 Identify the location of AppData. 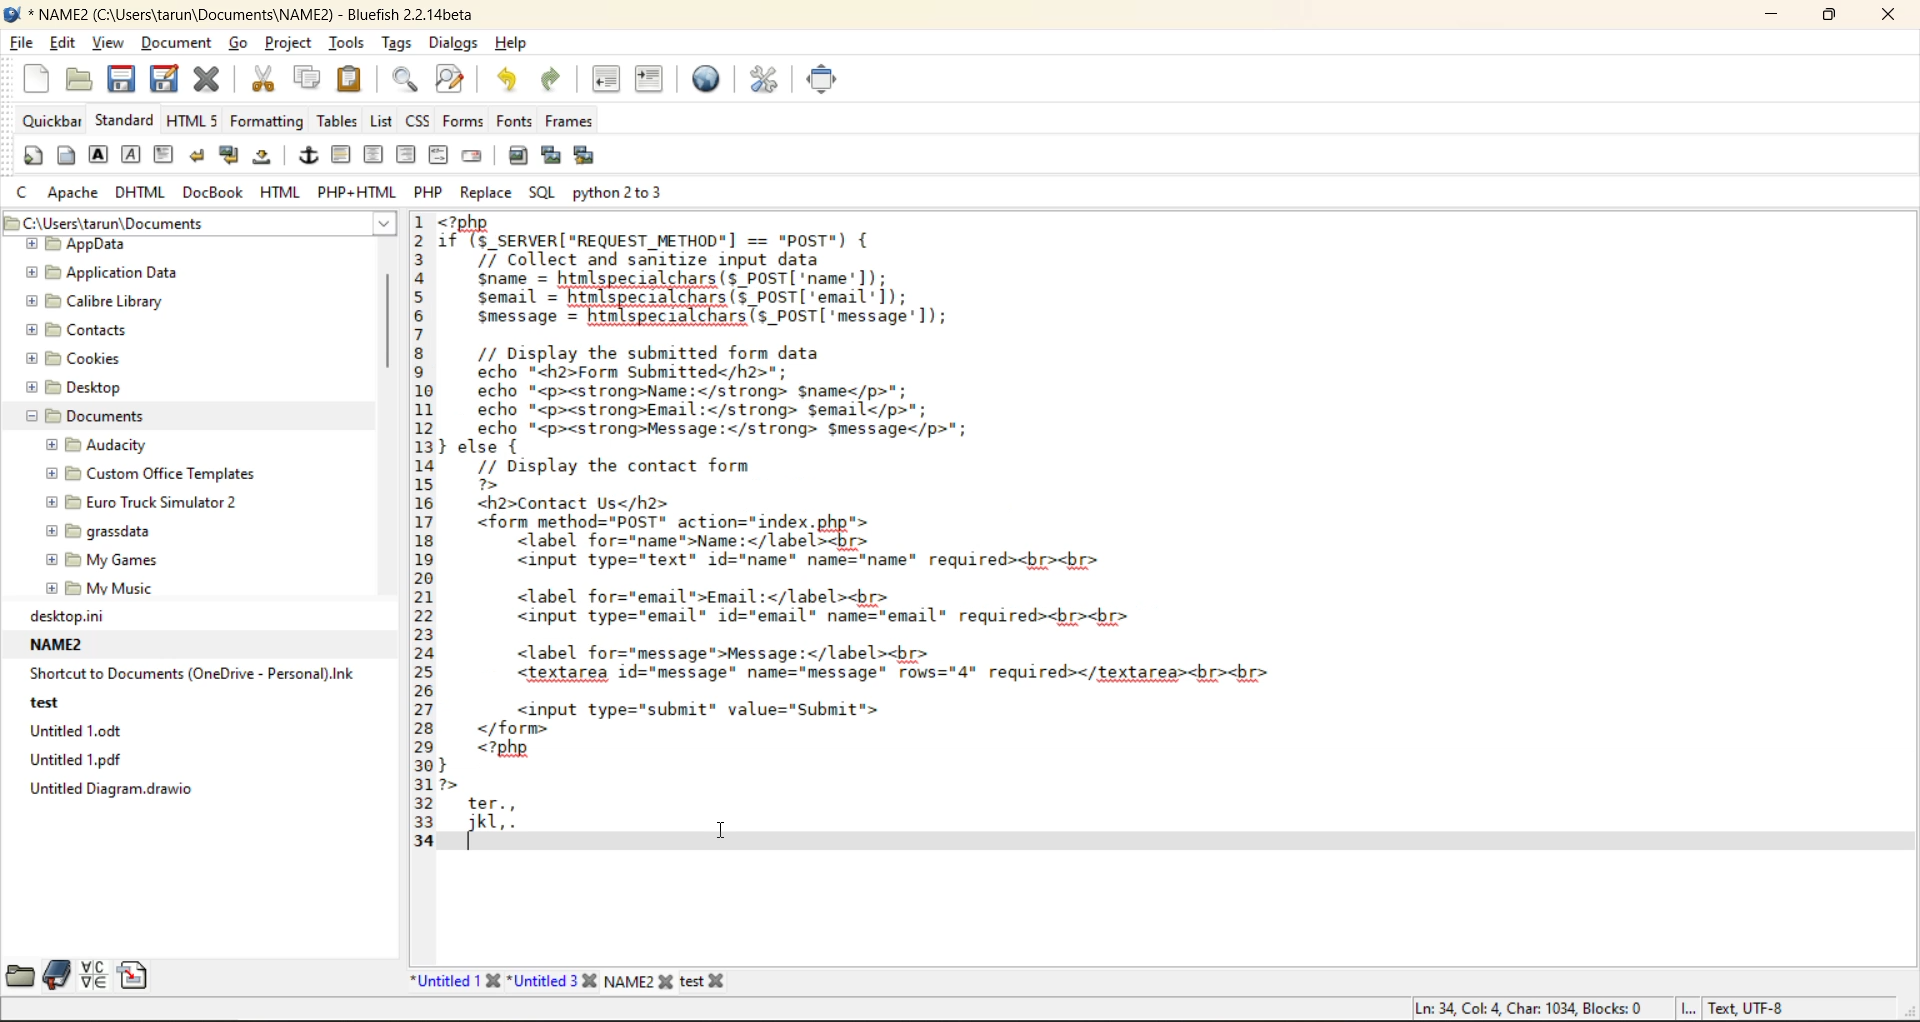
(82, 245).